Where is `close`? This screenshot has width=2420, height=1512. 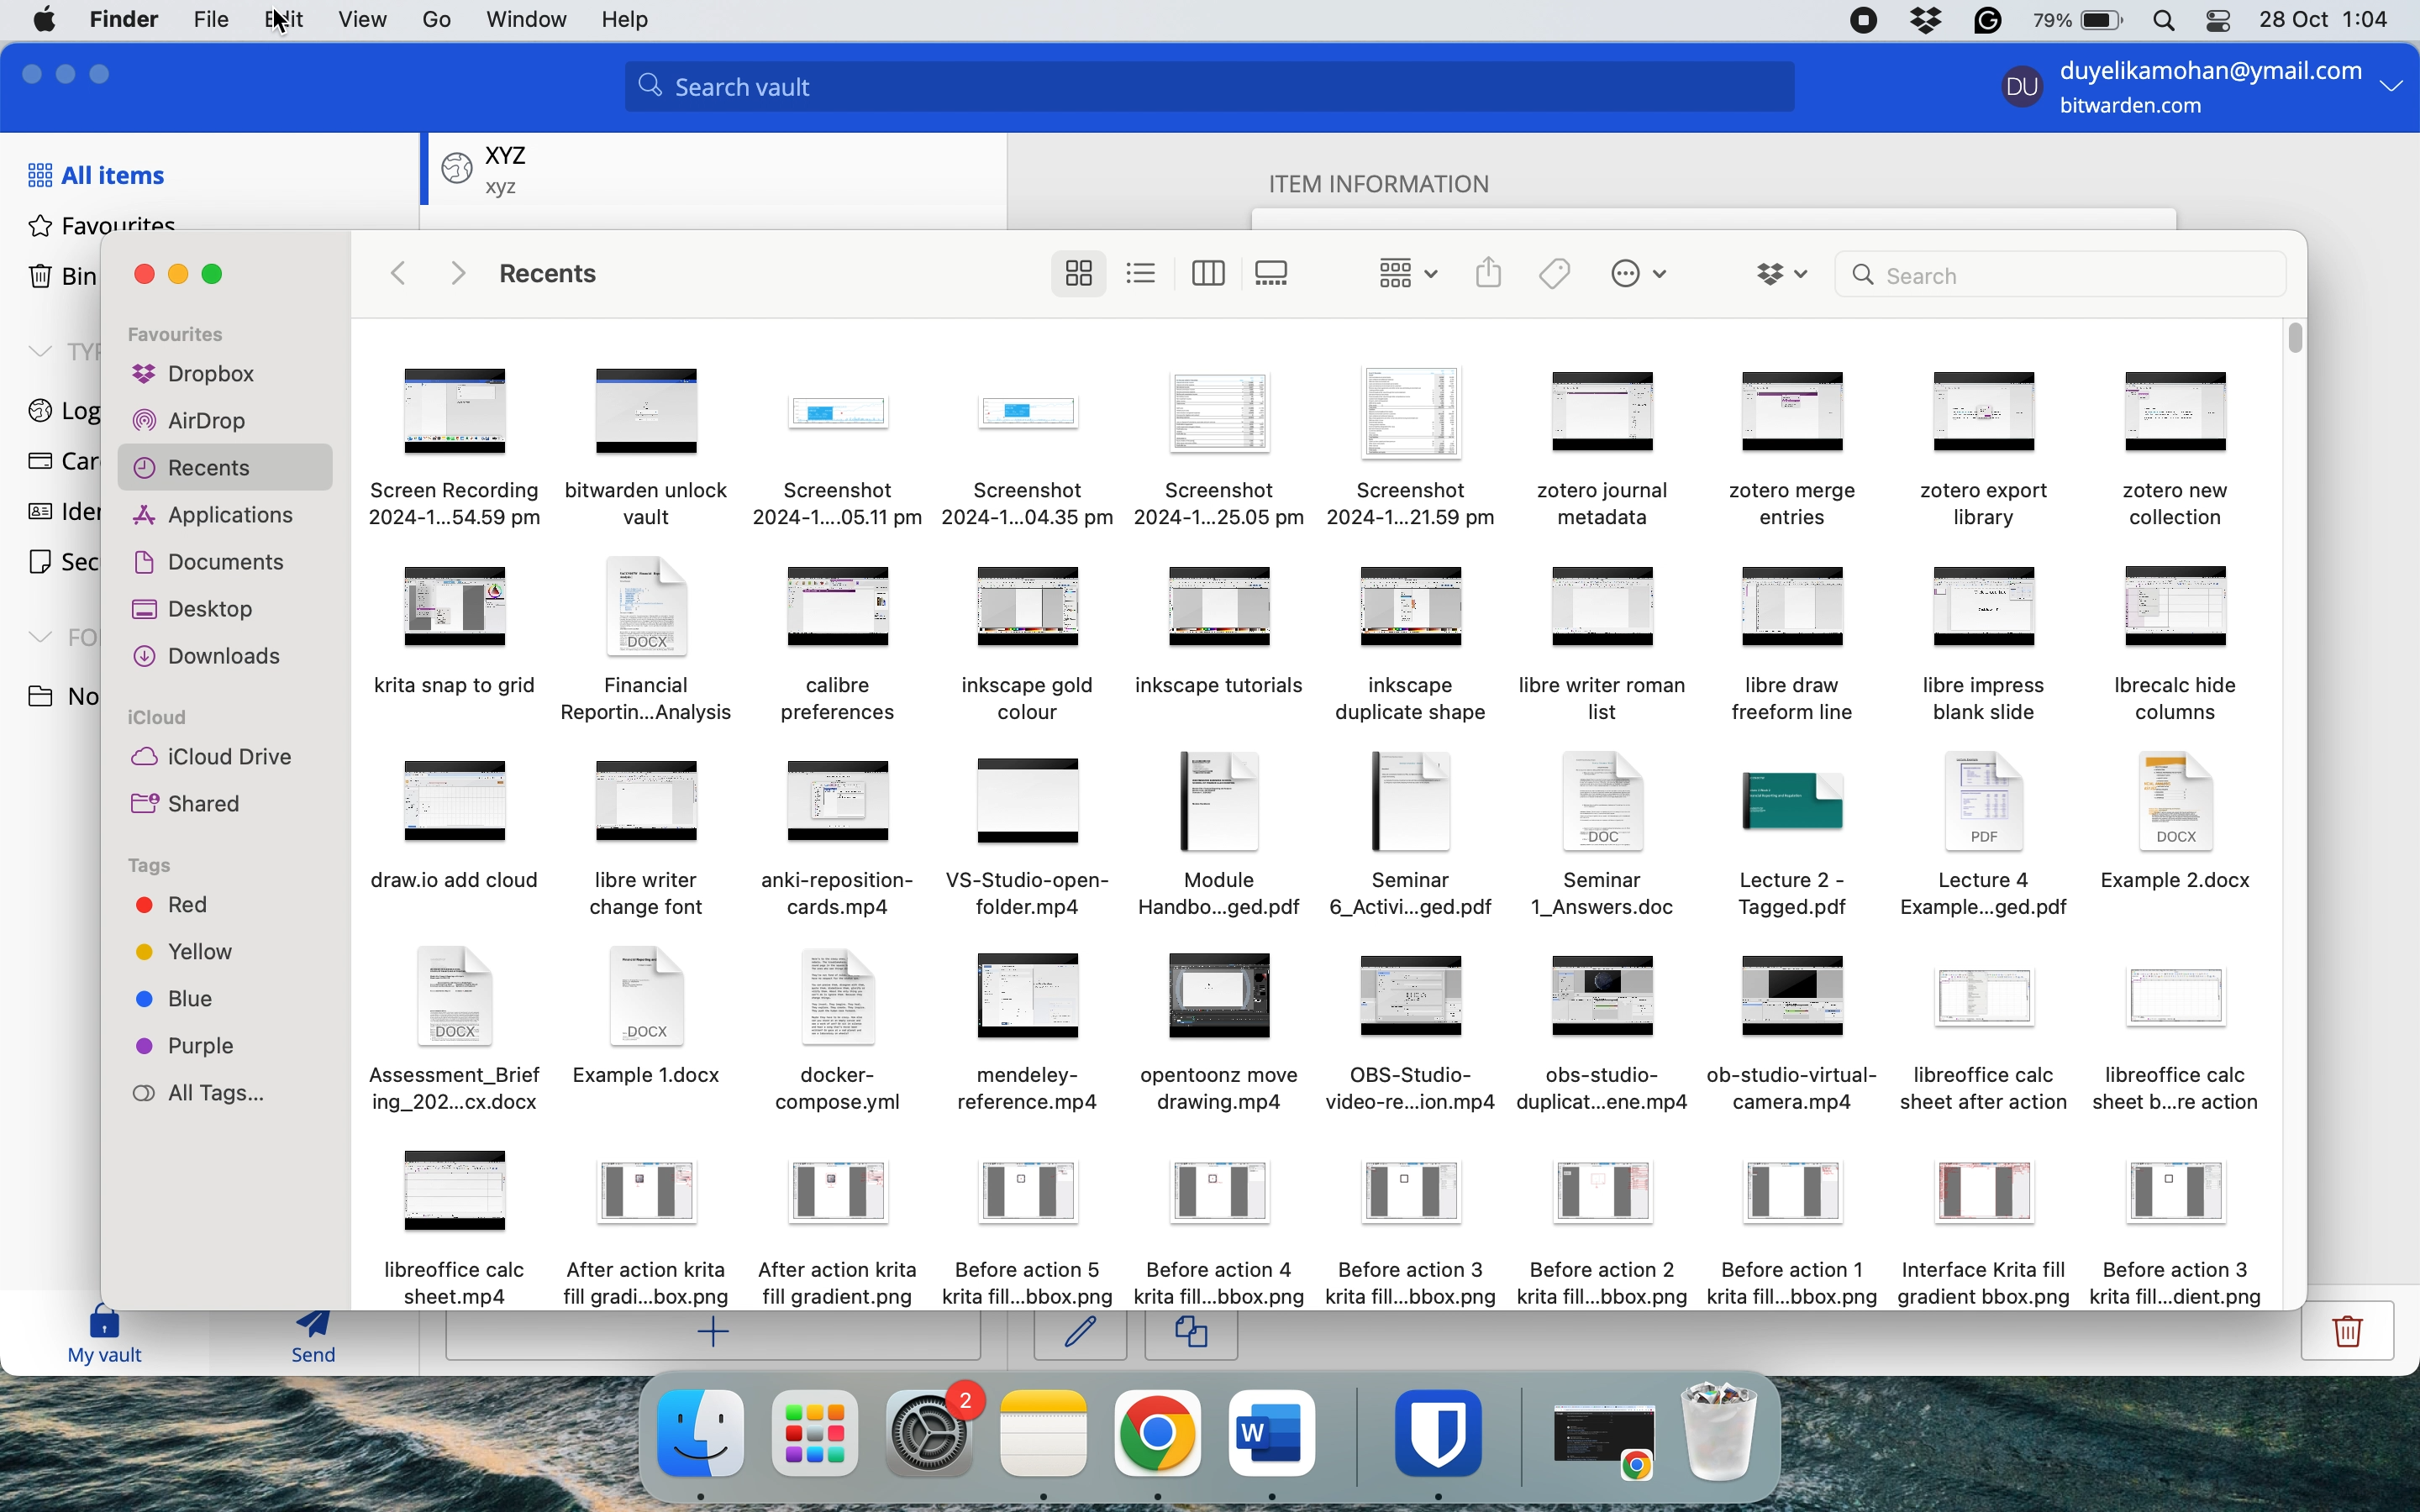
close is located at coordinates (26, 72).